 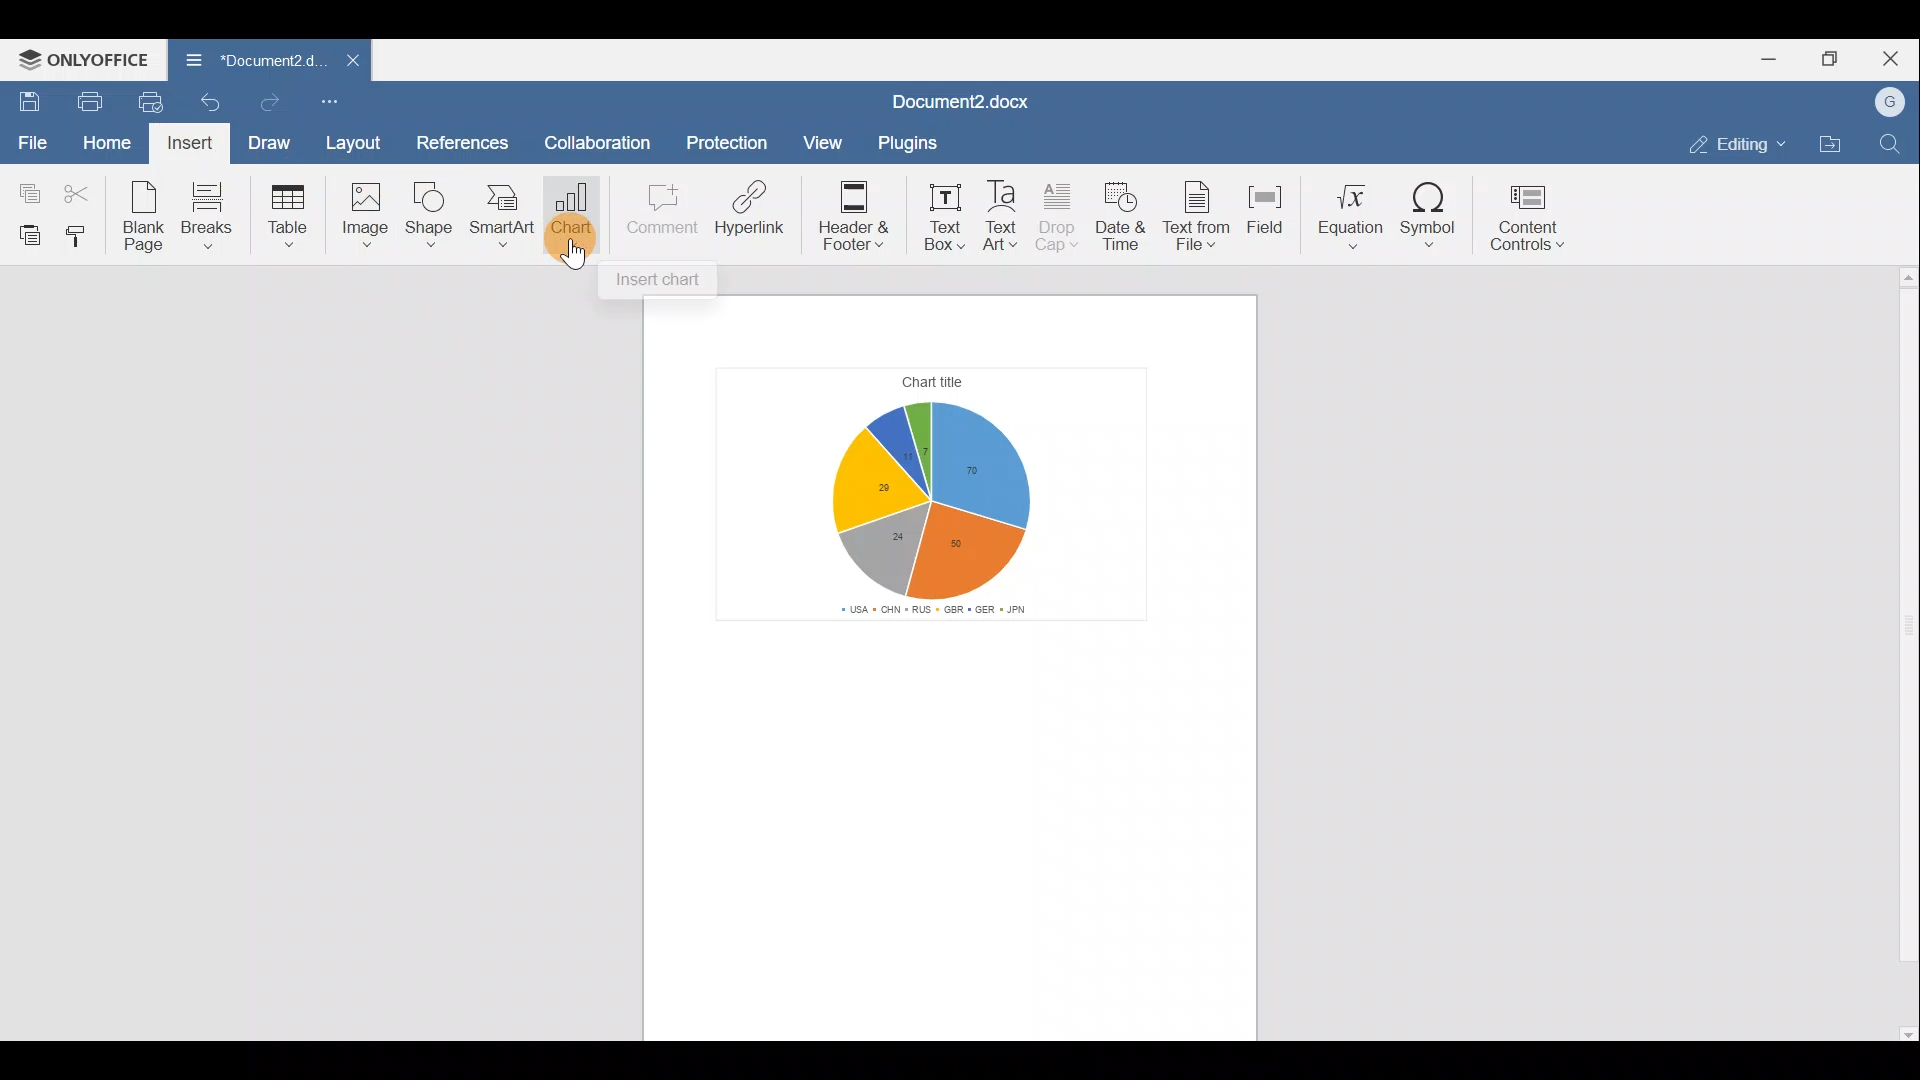 I want to click on Find, so click(x=1891, y=144).